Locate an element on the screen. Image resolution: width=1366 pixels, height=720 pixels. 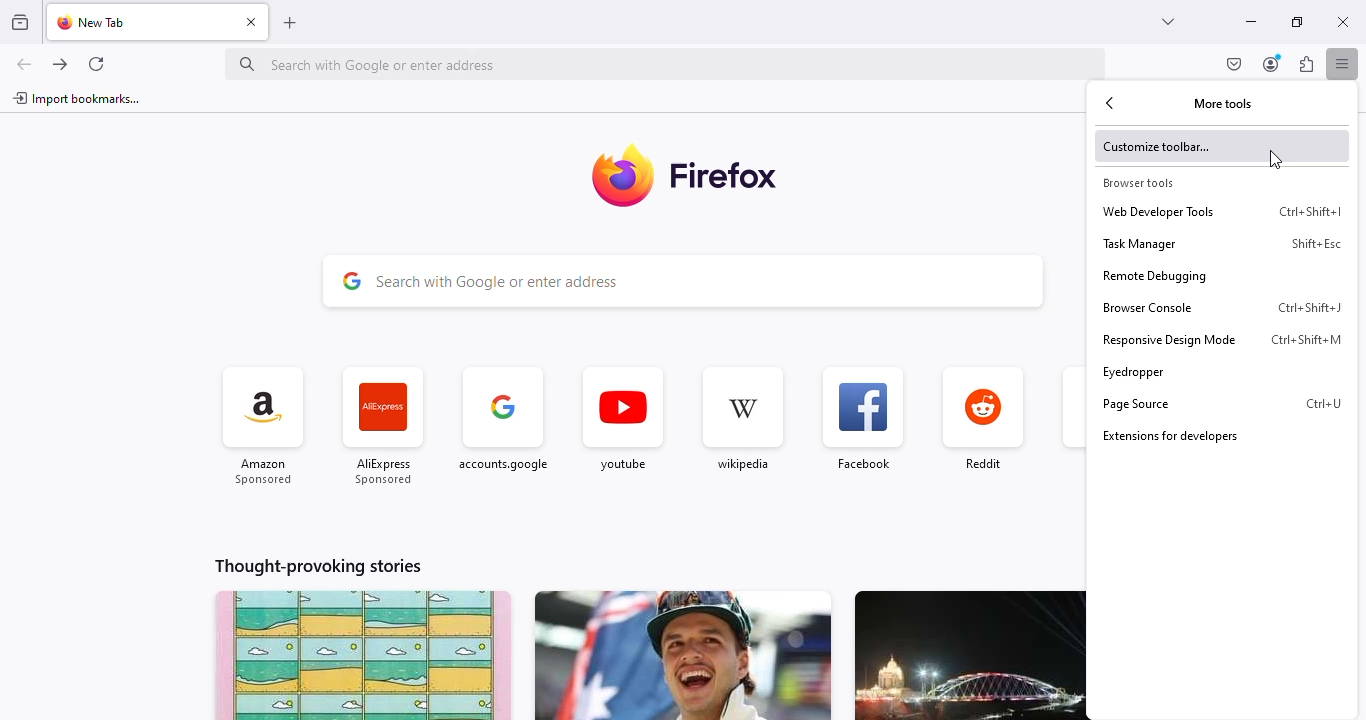
story is located at coordinates (969, 655).